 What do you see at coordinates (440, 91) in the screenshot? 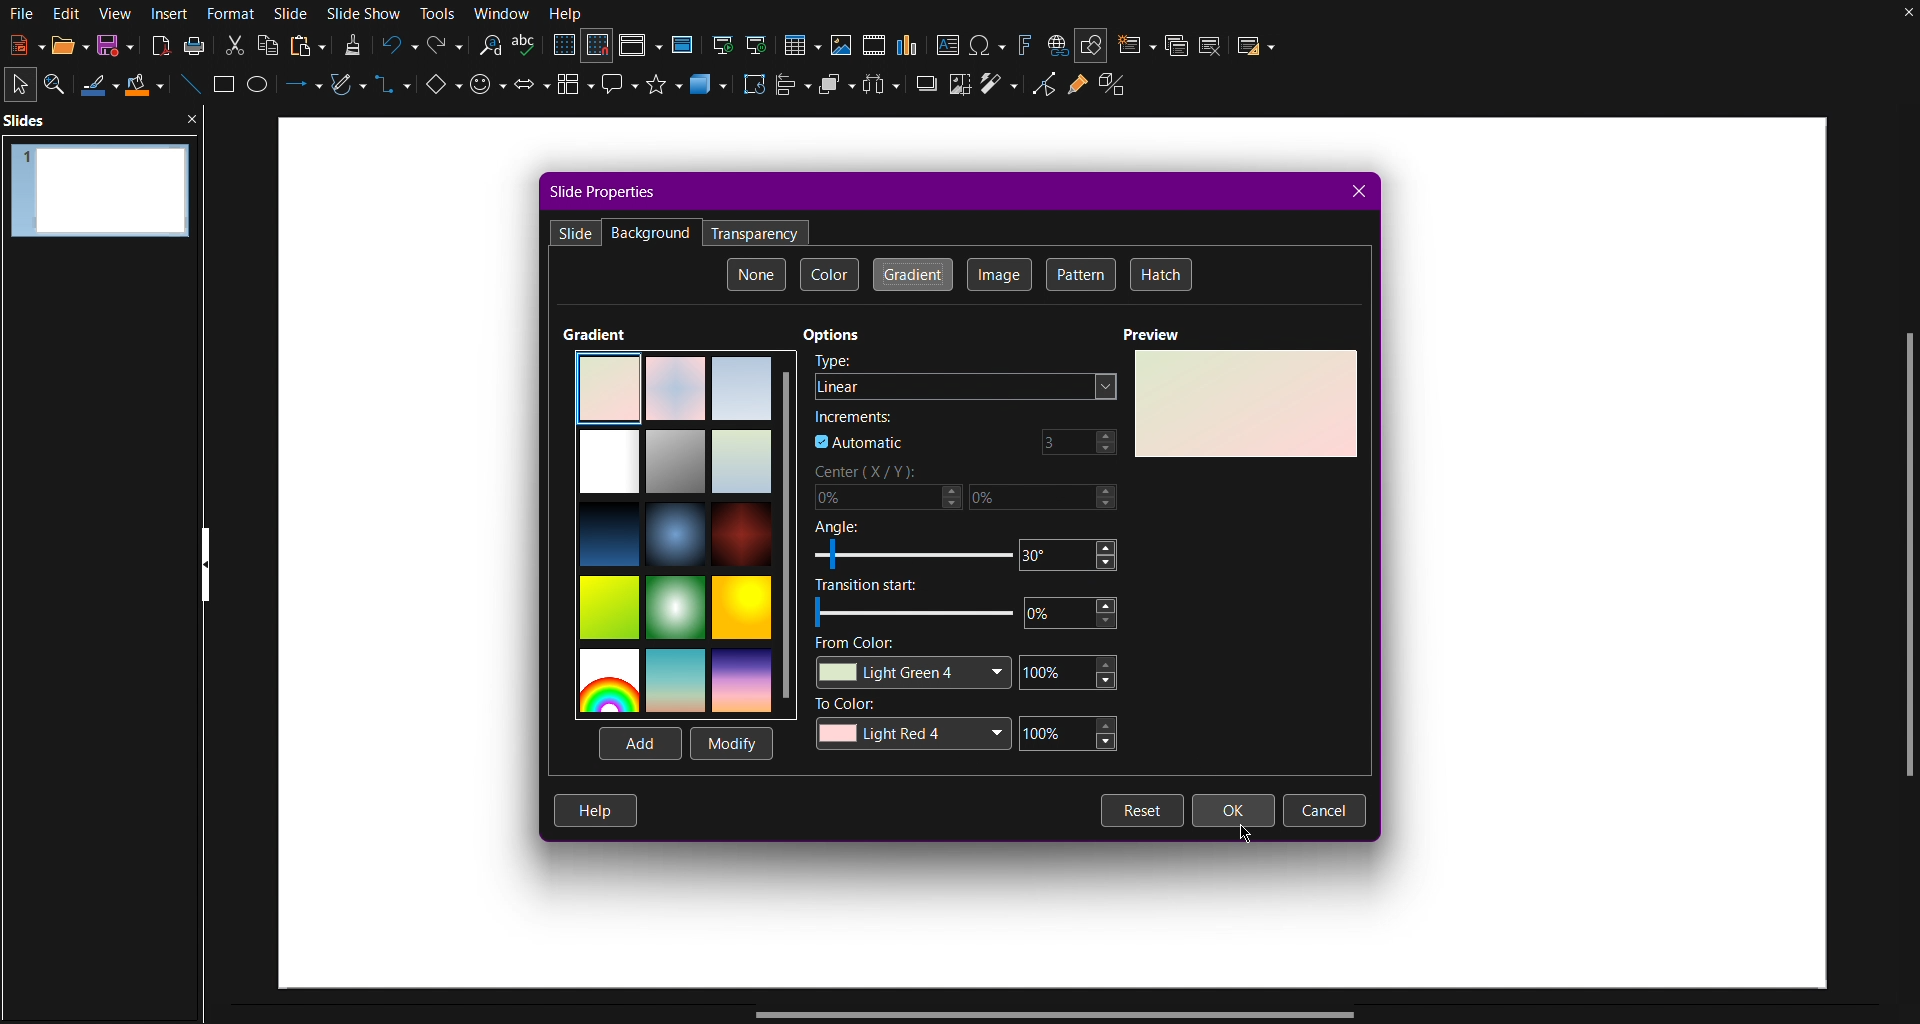
I see `Basic Shapes` at bounding box center [440, 91].